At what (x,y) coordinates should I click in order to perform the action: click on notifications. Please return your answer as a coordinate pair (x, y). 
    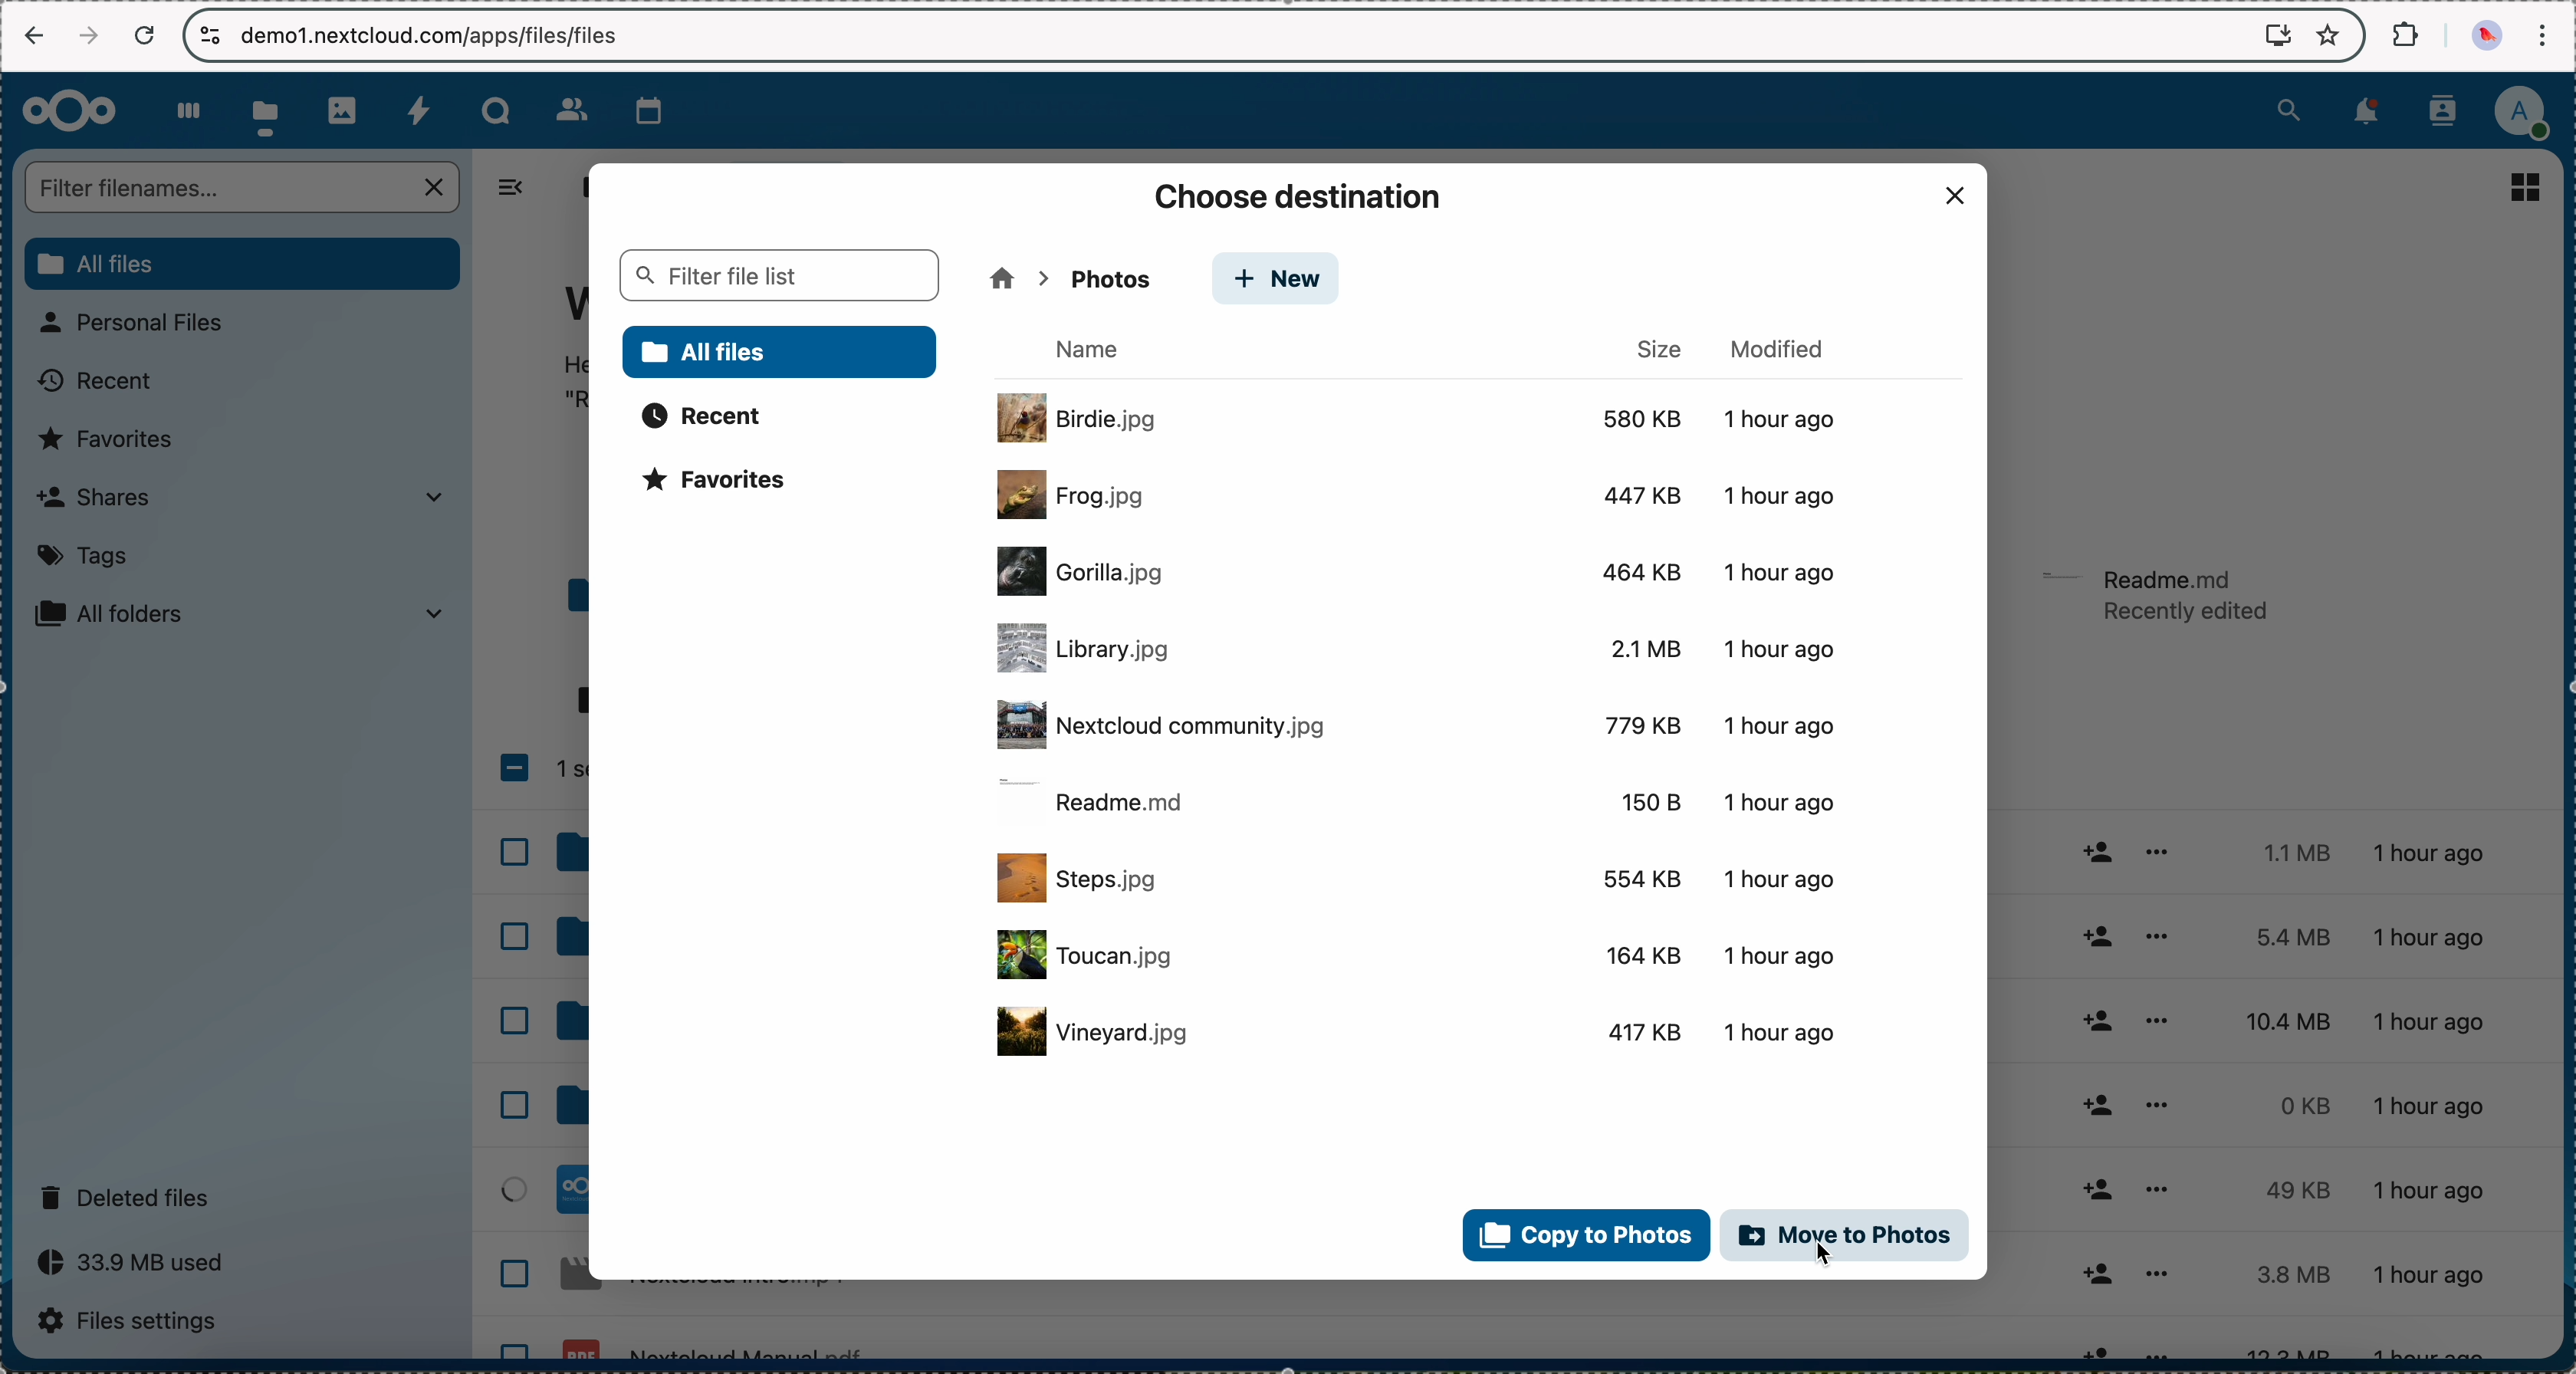
    Looking at the image, I should click on (2370, 113).